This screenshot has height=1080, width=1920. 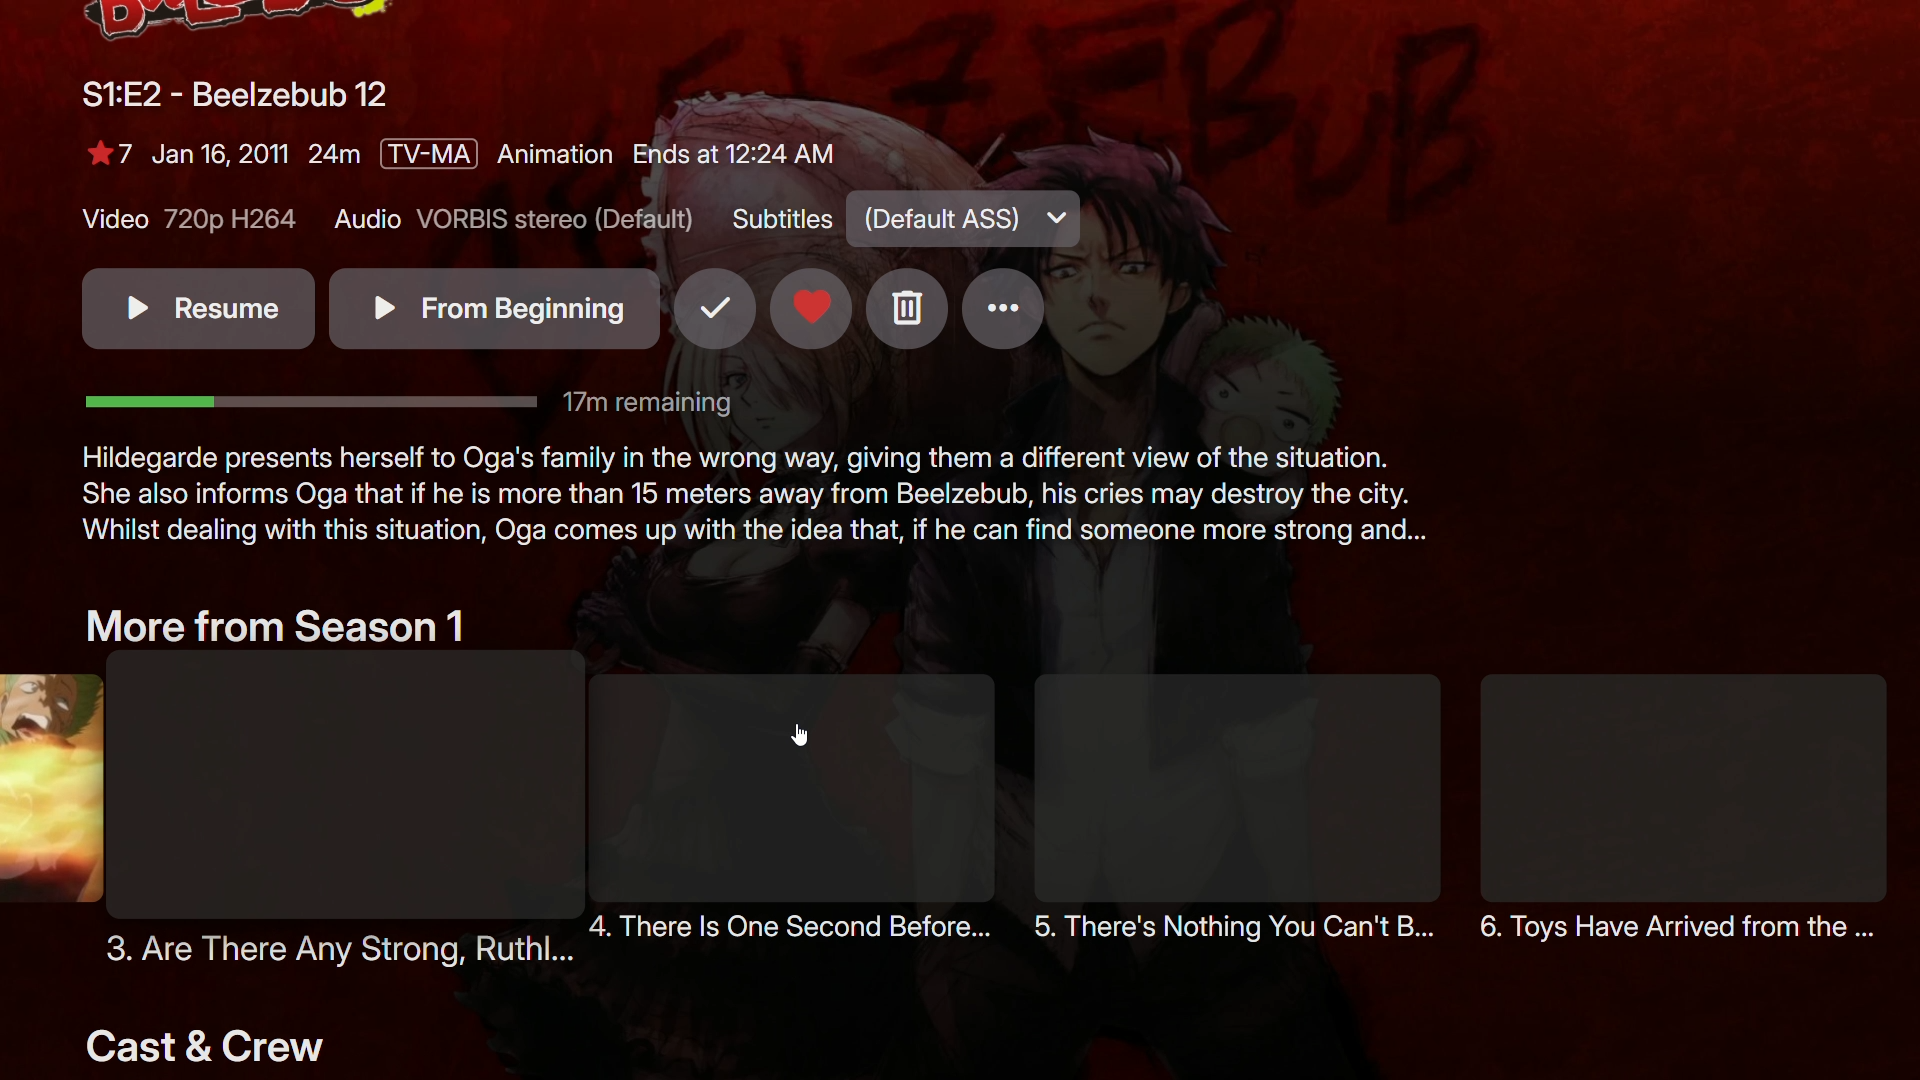 What do you see at coordinates (1009, 307) in the screenshot?
I see `More options` at bounding box center [1009, 307].